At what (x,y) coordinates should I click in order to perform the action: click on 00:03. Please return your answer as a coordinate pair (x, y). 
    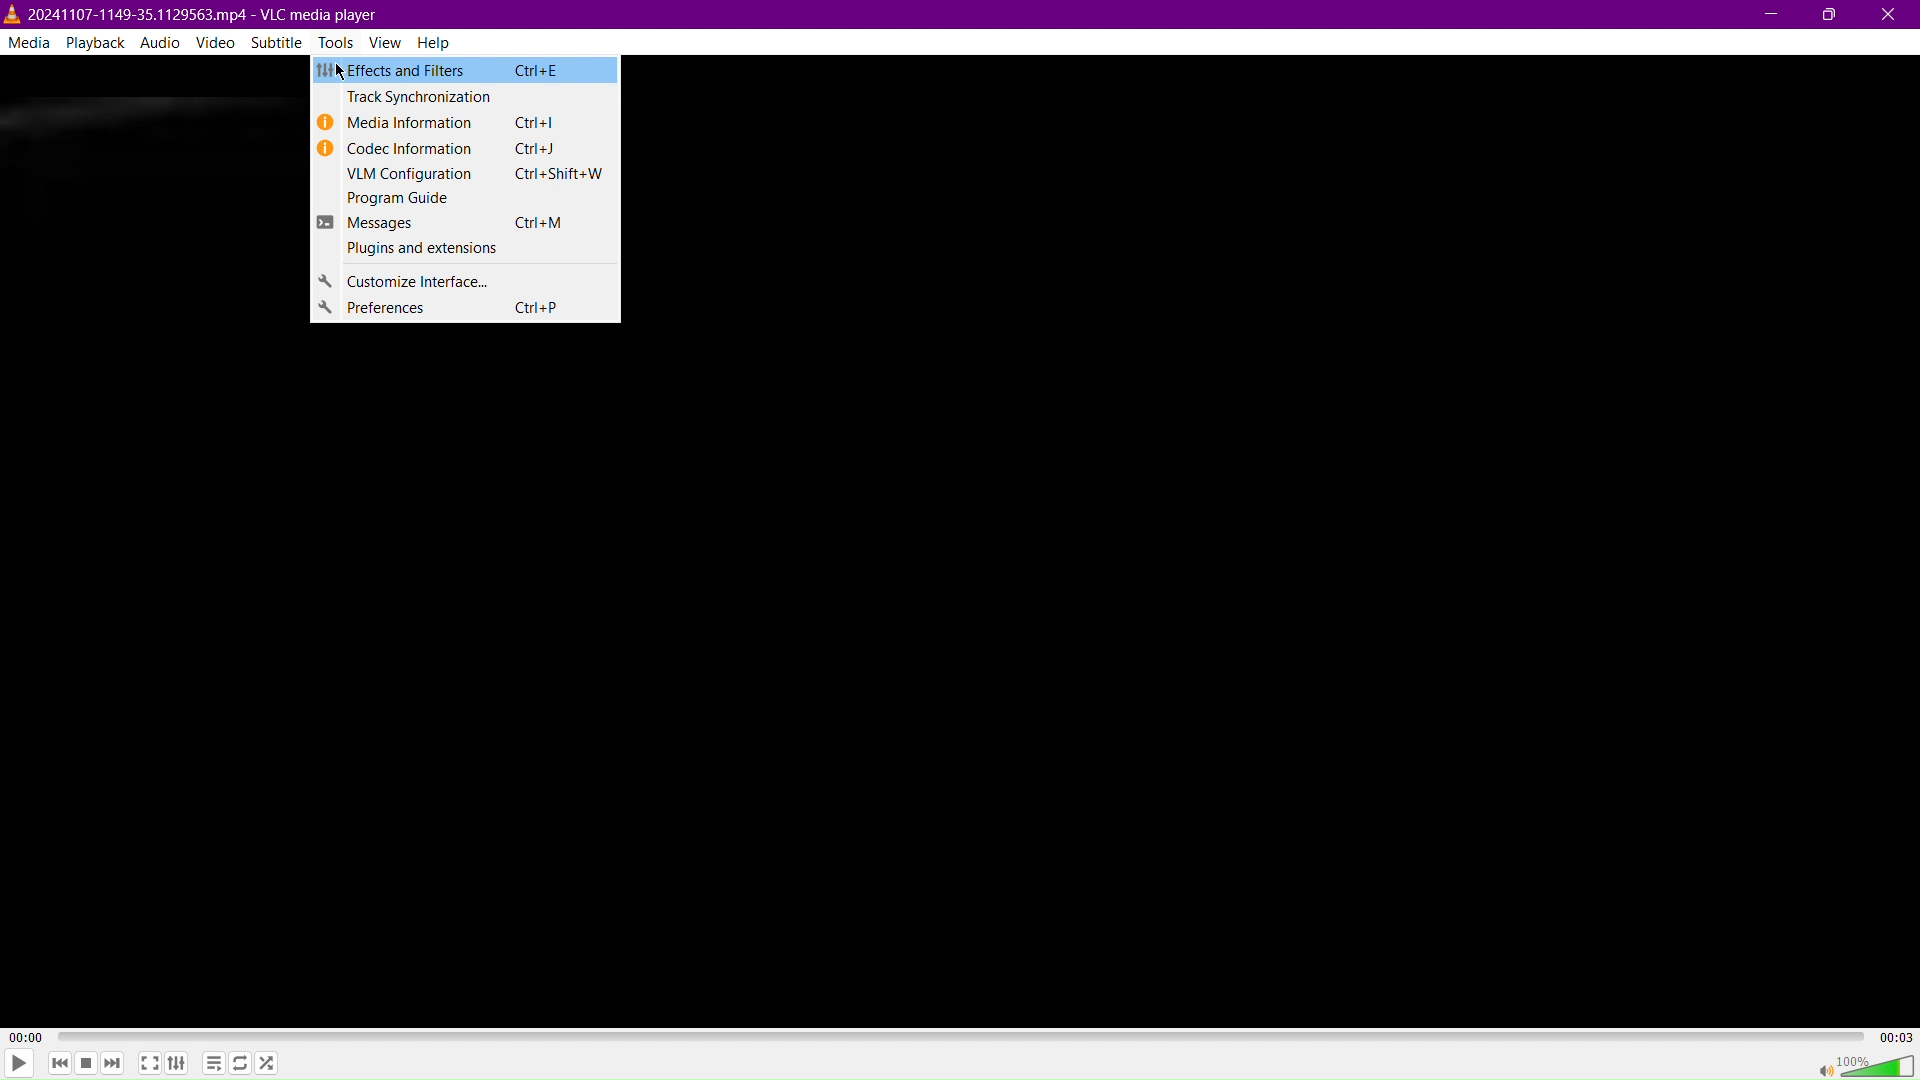
    Looking at the image, I should click on (1895, 1035).